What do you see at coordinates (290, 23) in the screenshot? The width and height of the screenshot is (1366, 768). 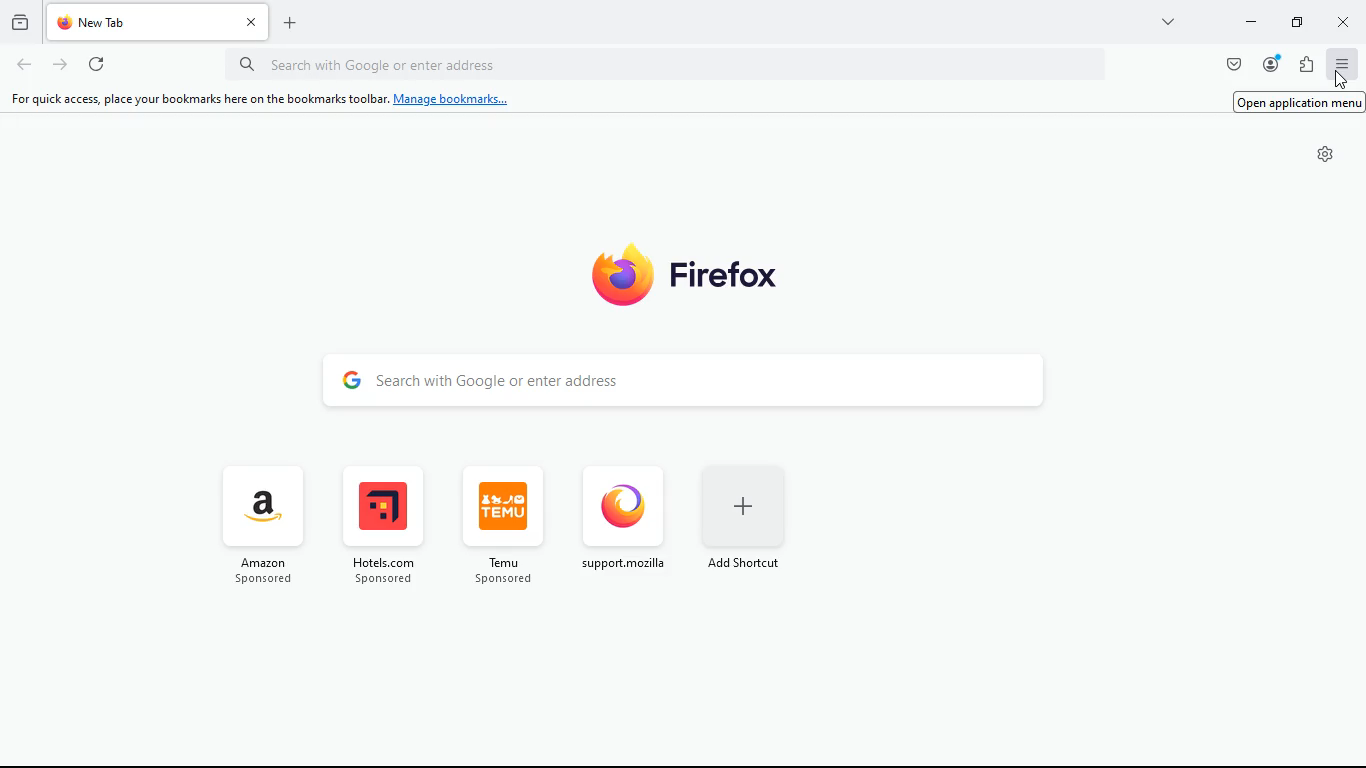 I see `open new tab` at bounding box center [290, 23].